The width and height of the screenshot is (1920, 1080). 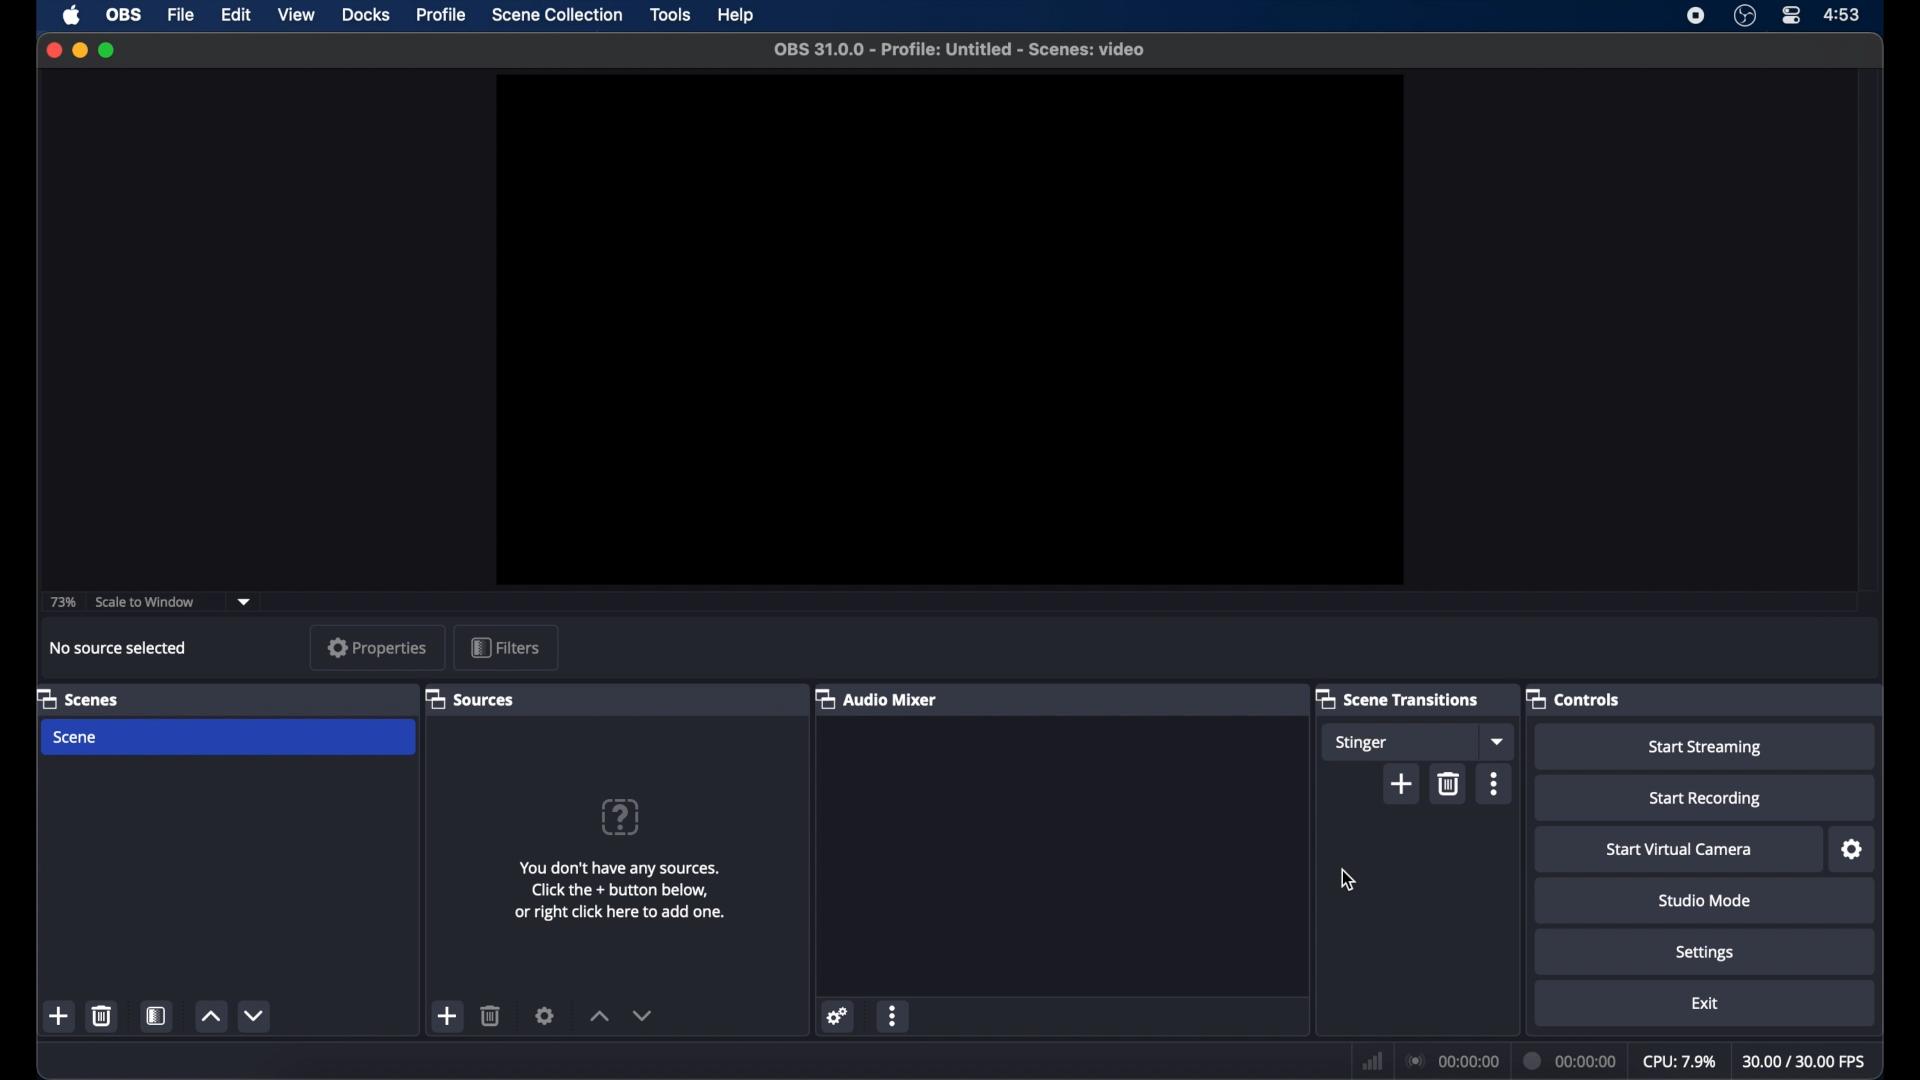 I want to click on add, so click(x=1402, y=785).